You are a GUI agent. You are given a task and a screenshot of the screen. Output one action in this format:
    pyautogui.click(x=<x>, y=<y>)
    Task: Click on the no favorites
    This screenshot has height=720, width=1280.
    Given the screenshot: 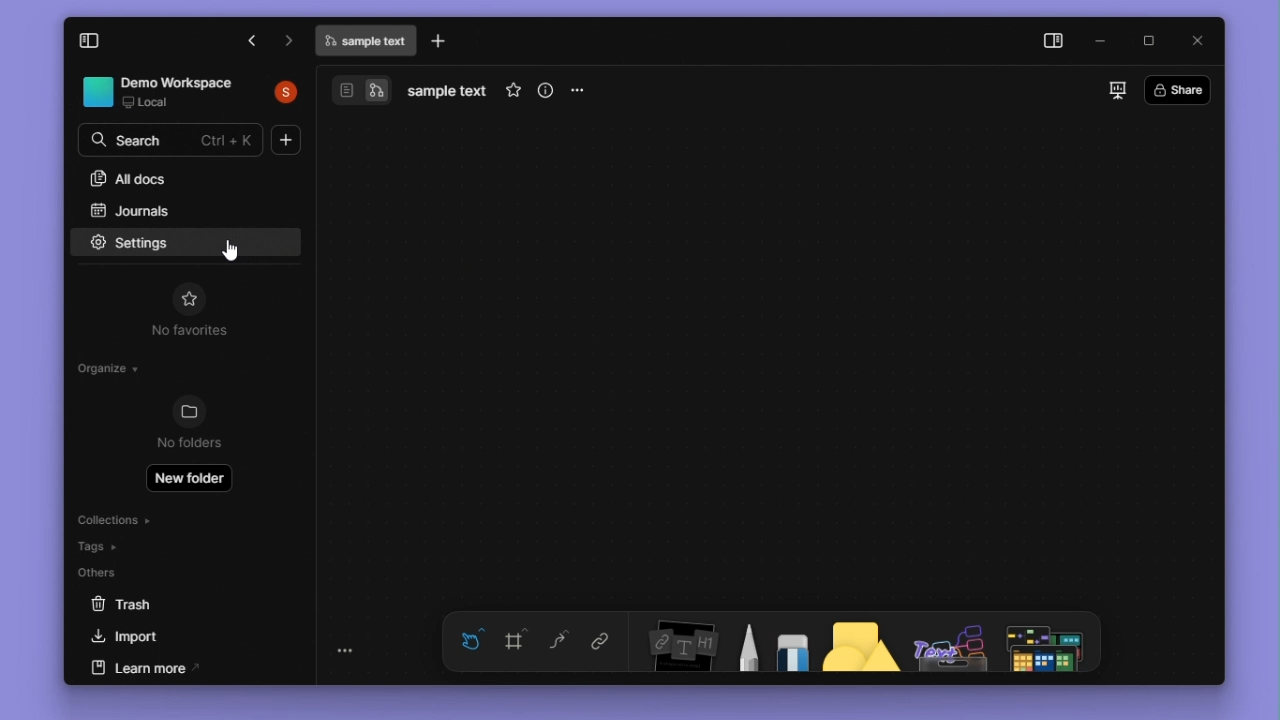 What is the action you would take?
    pyautogui.click(x=185, y=334)
    